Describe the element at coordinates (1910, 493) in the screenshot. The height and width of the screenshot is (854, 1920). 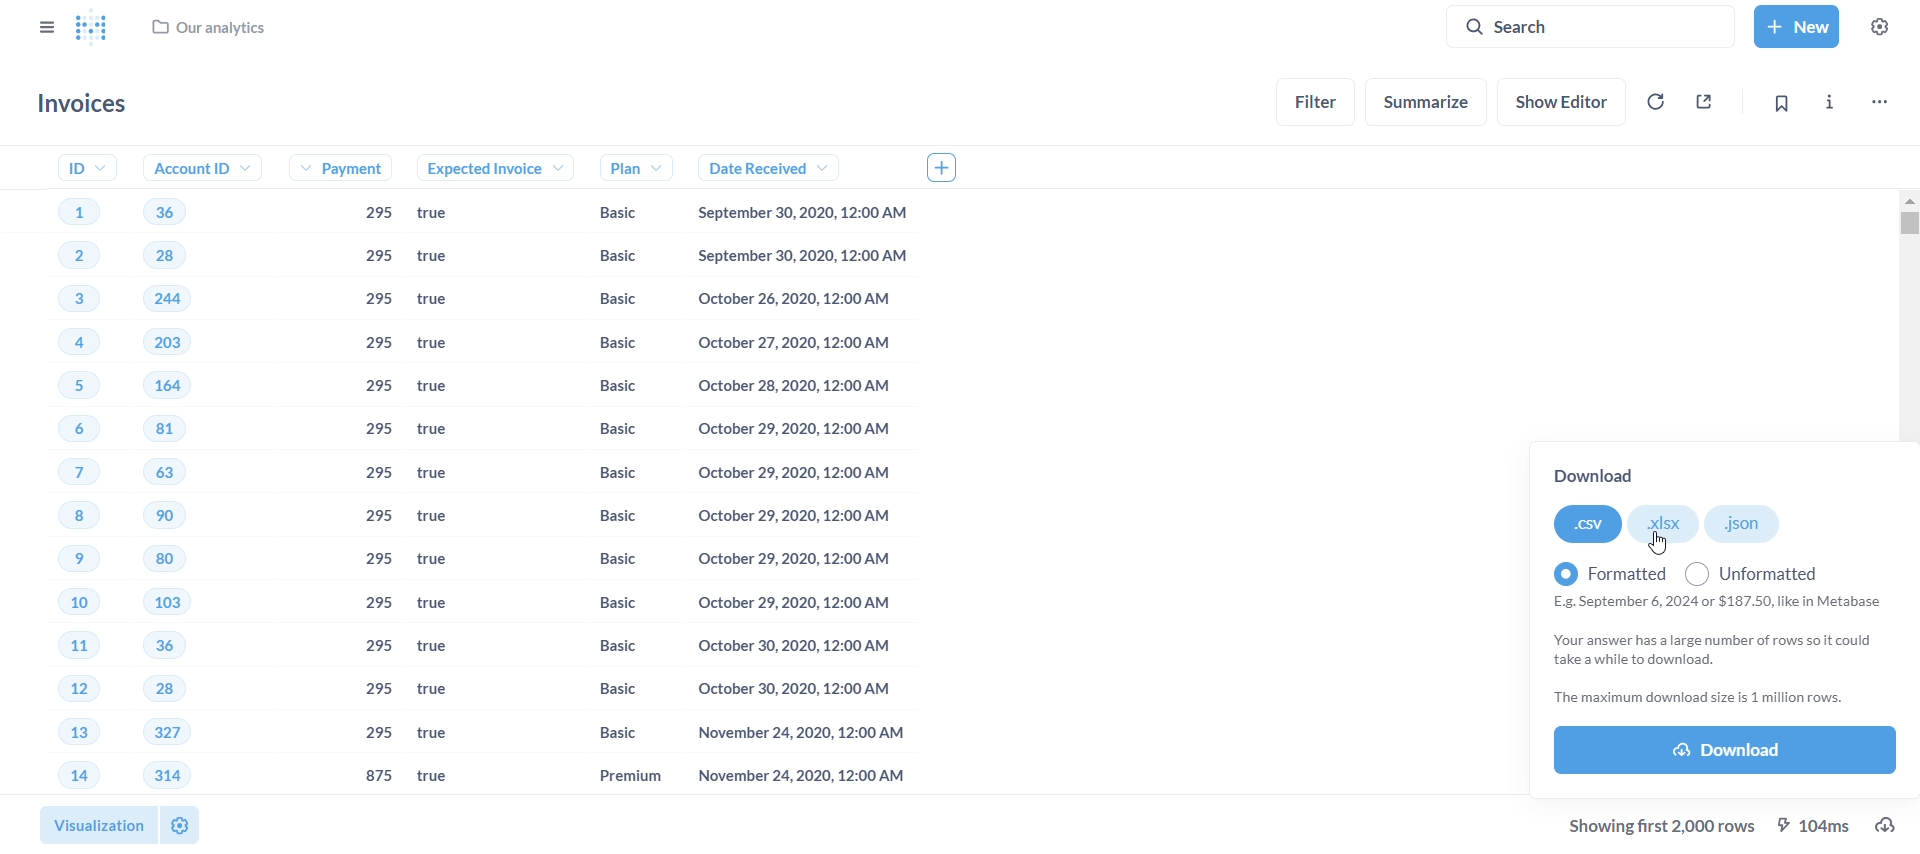
I see `vertical scroll bar` at that location.